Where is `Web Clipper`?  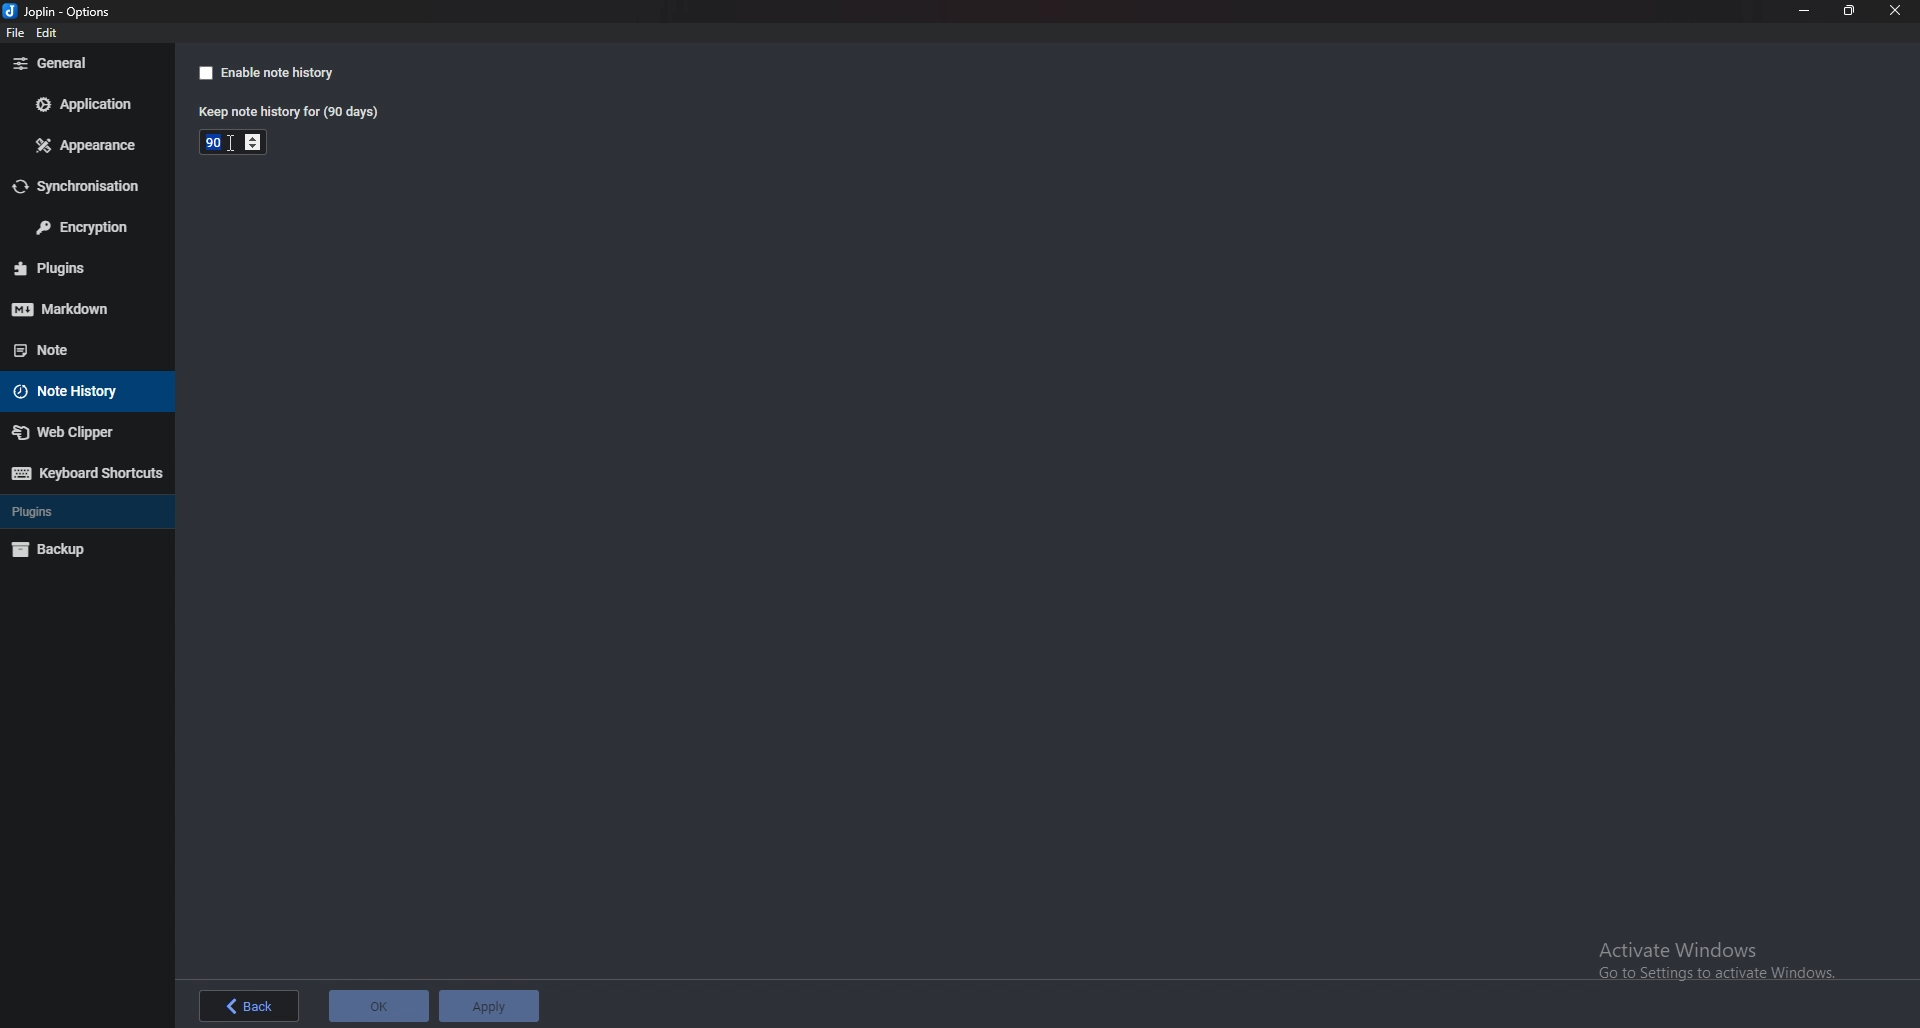 Web Clipper is located at coordinates (79, 432).